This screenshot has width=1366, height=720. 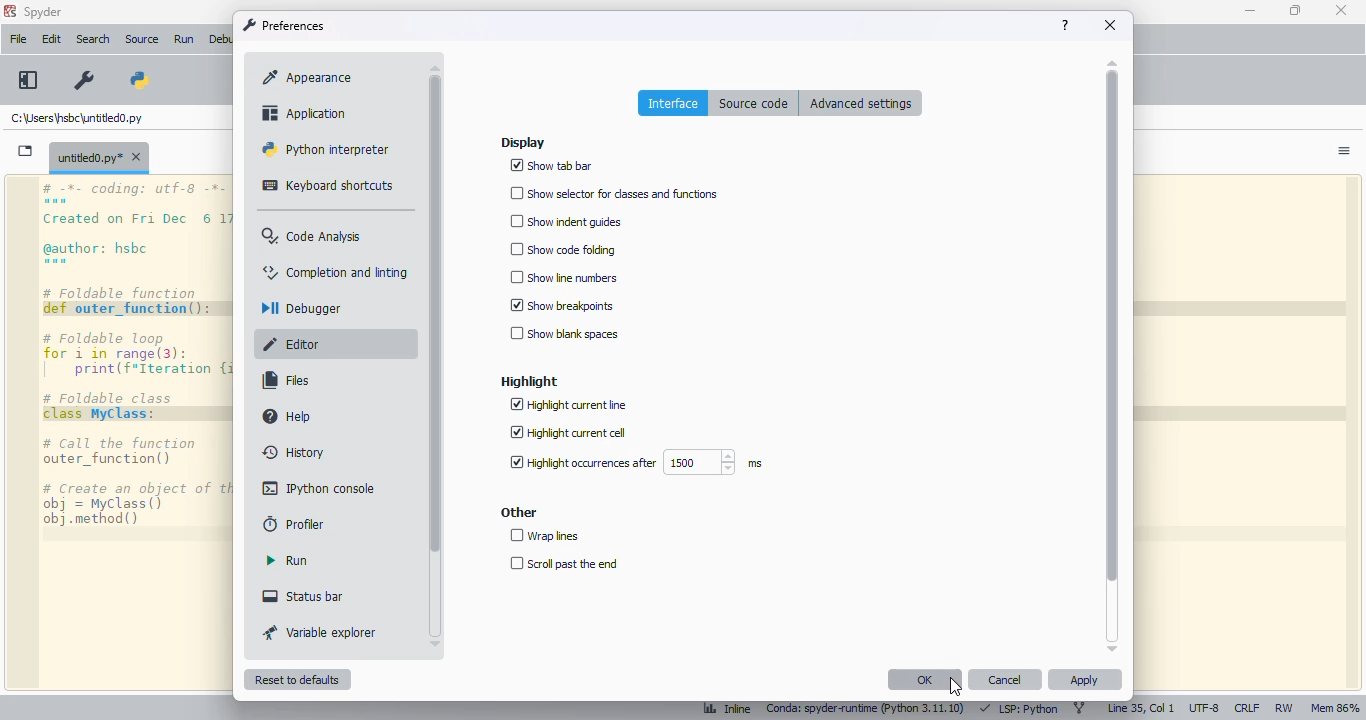 What do you see at coordinates (564, 333) in the screenshot?
I see `show blank spaces` at bounding box center [564, 333].